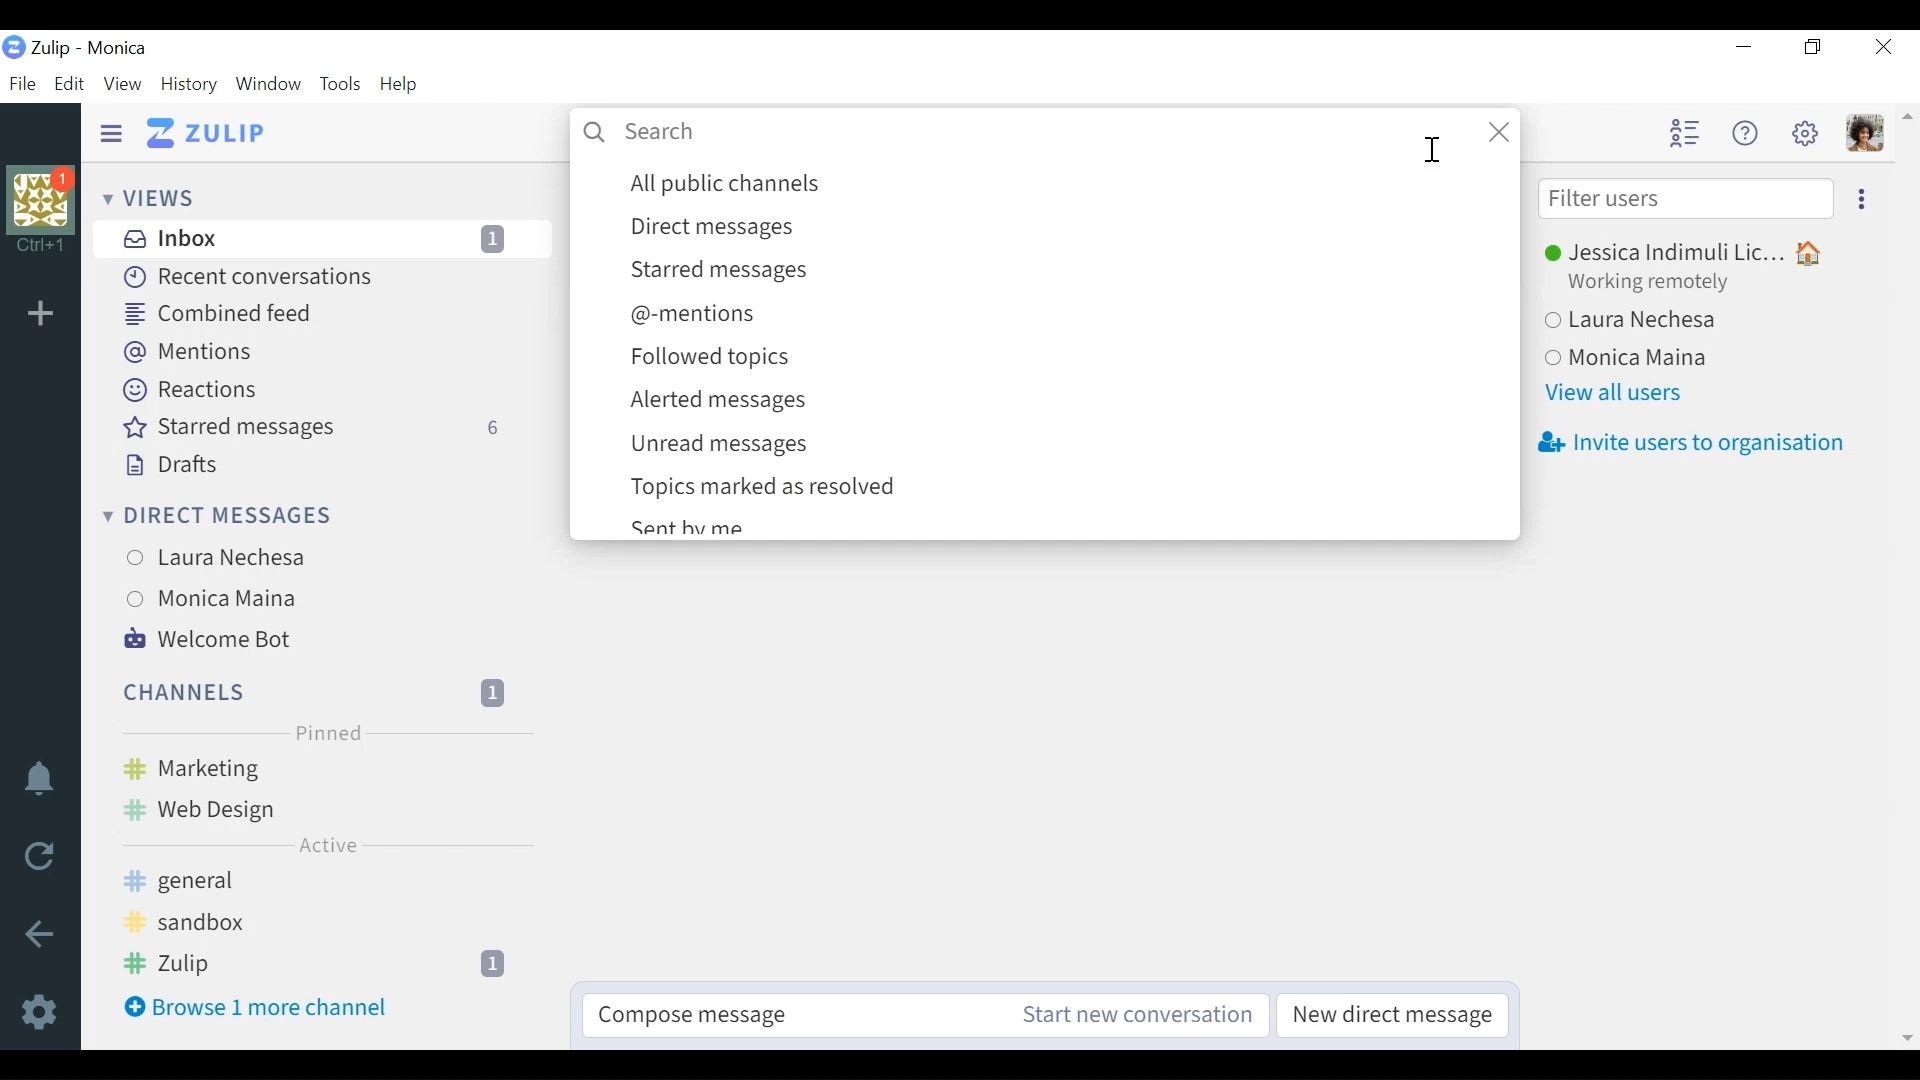  What do you see at coordinates (259, 1006) in the screenshot?
I see `Browse 1 more channel` at bounding box center [259, 1006].